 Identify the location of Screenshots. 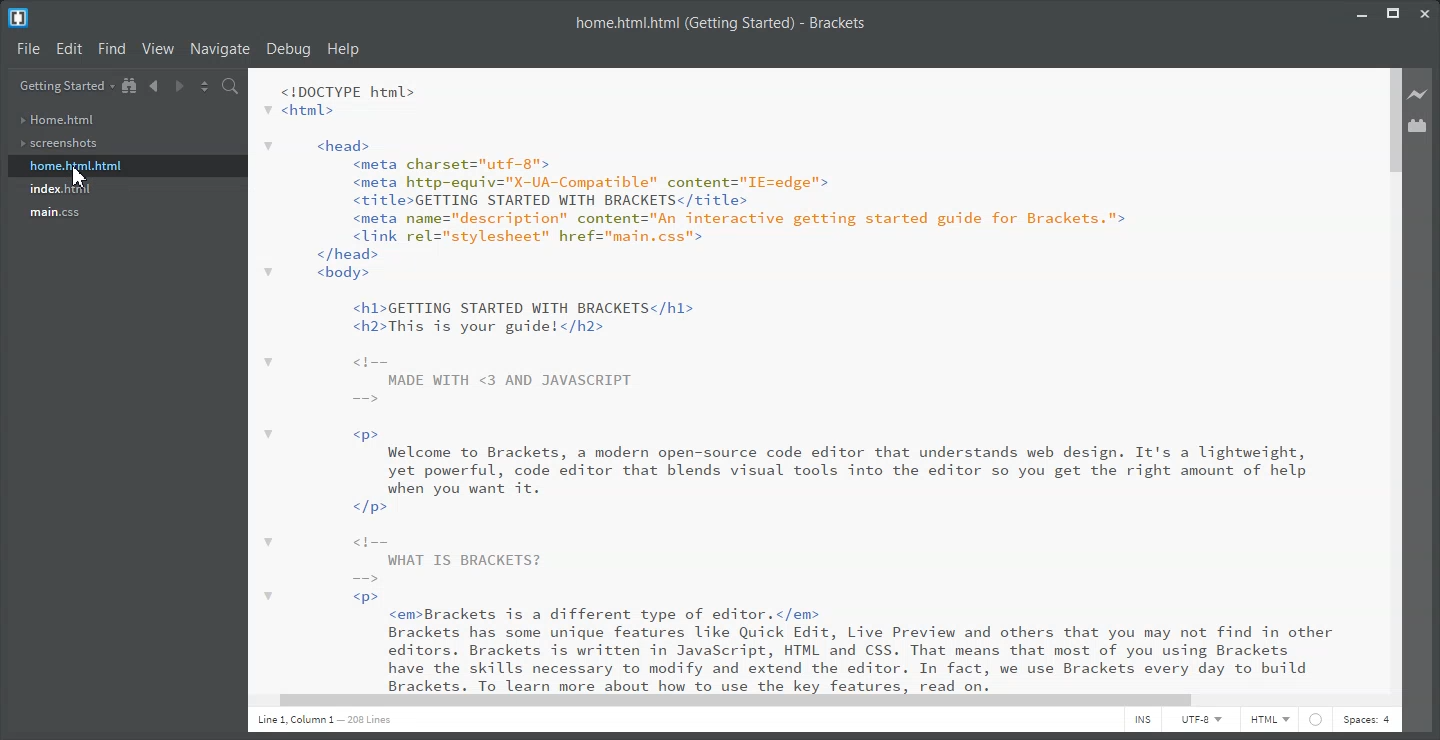
(59, 144).